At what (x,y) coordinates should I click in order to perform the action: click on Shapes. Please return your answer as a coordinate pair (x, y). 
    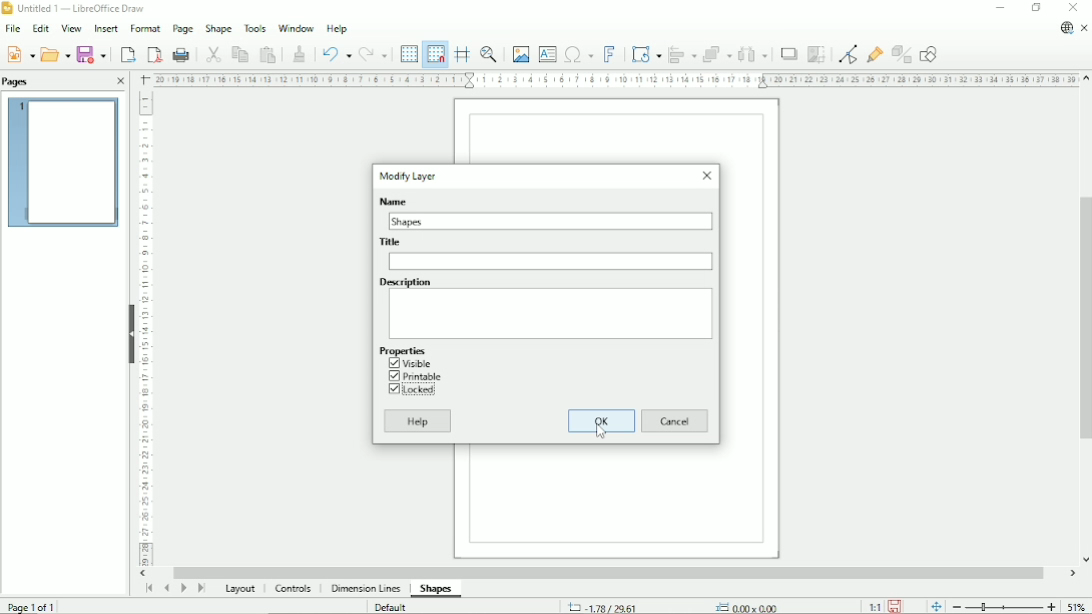
    Looking at the image, I should click on (436, 589).